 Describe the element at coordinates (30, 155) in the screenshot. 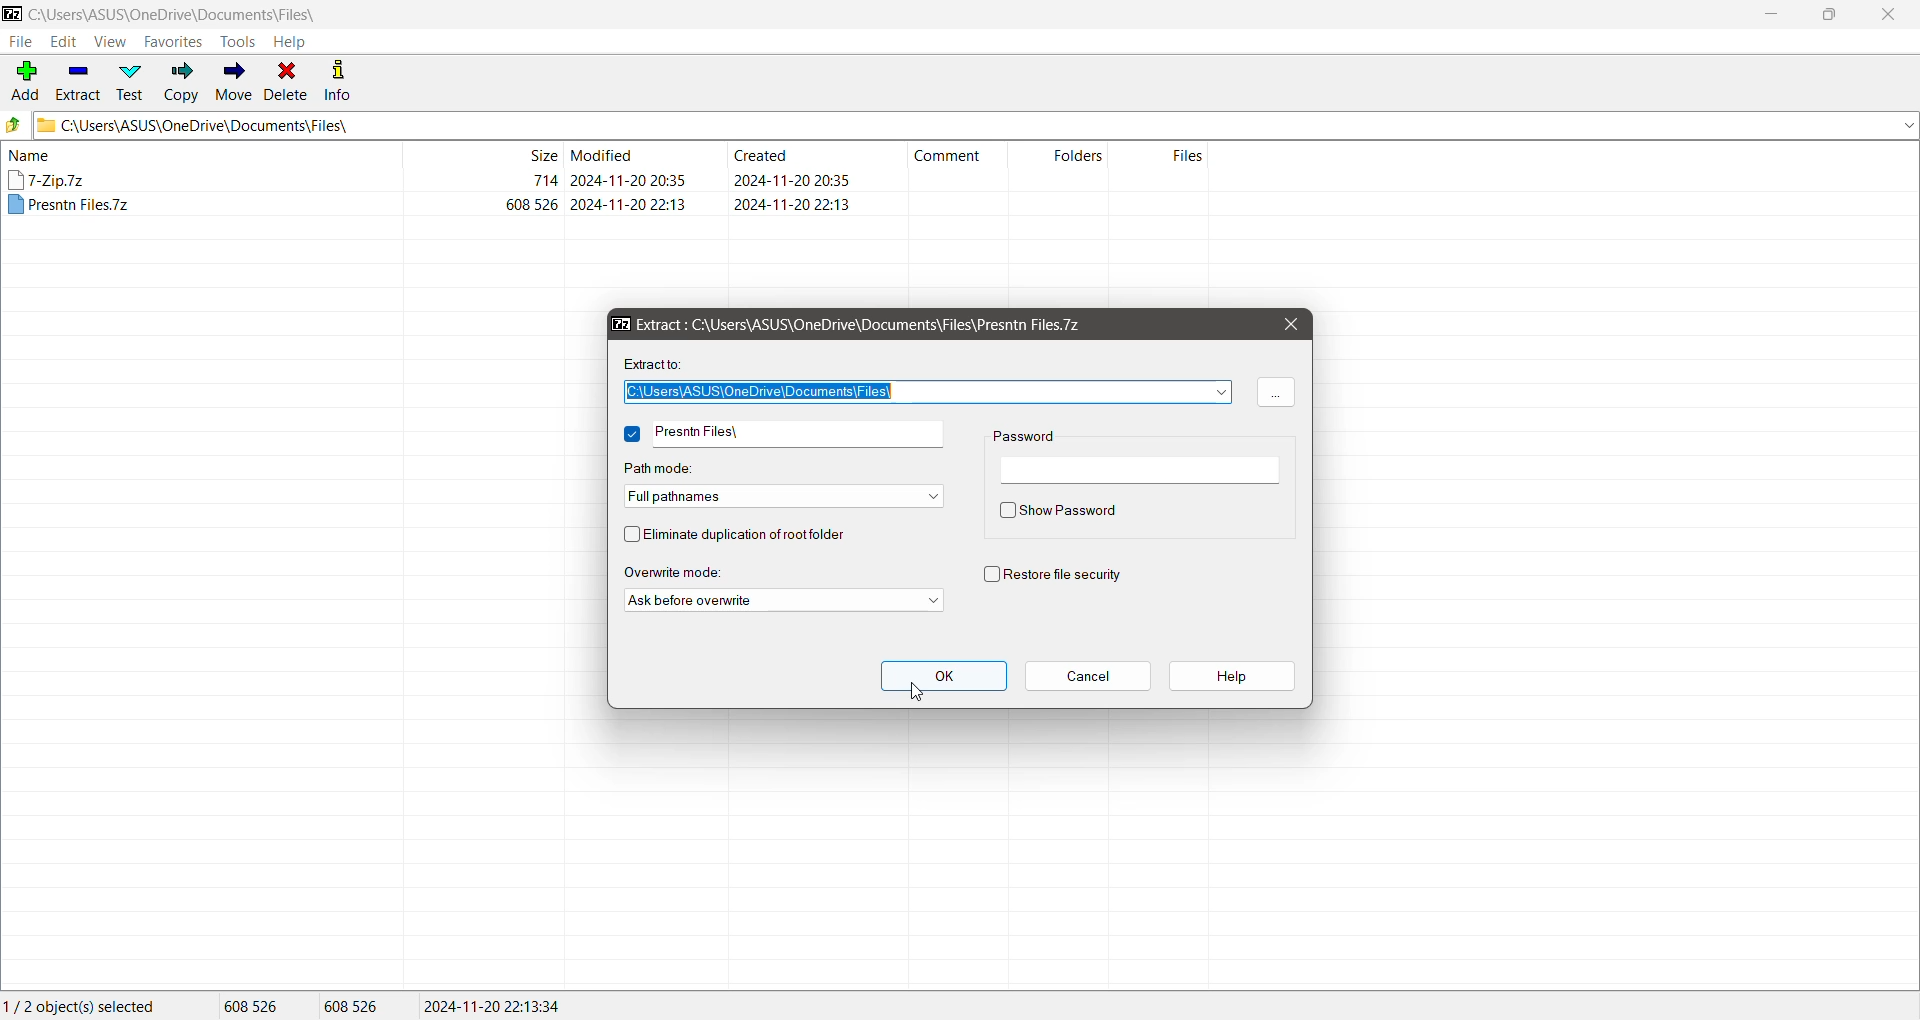

I see `name` at that location.